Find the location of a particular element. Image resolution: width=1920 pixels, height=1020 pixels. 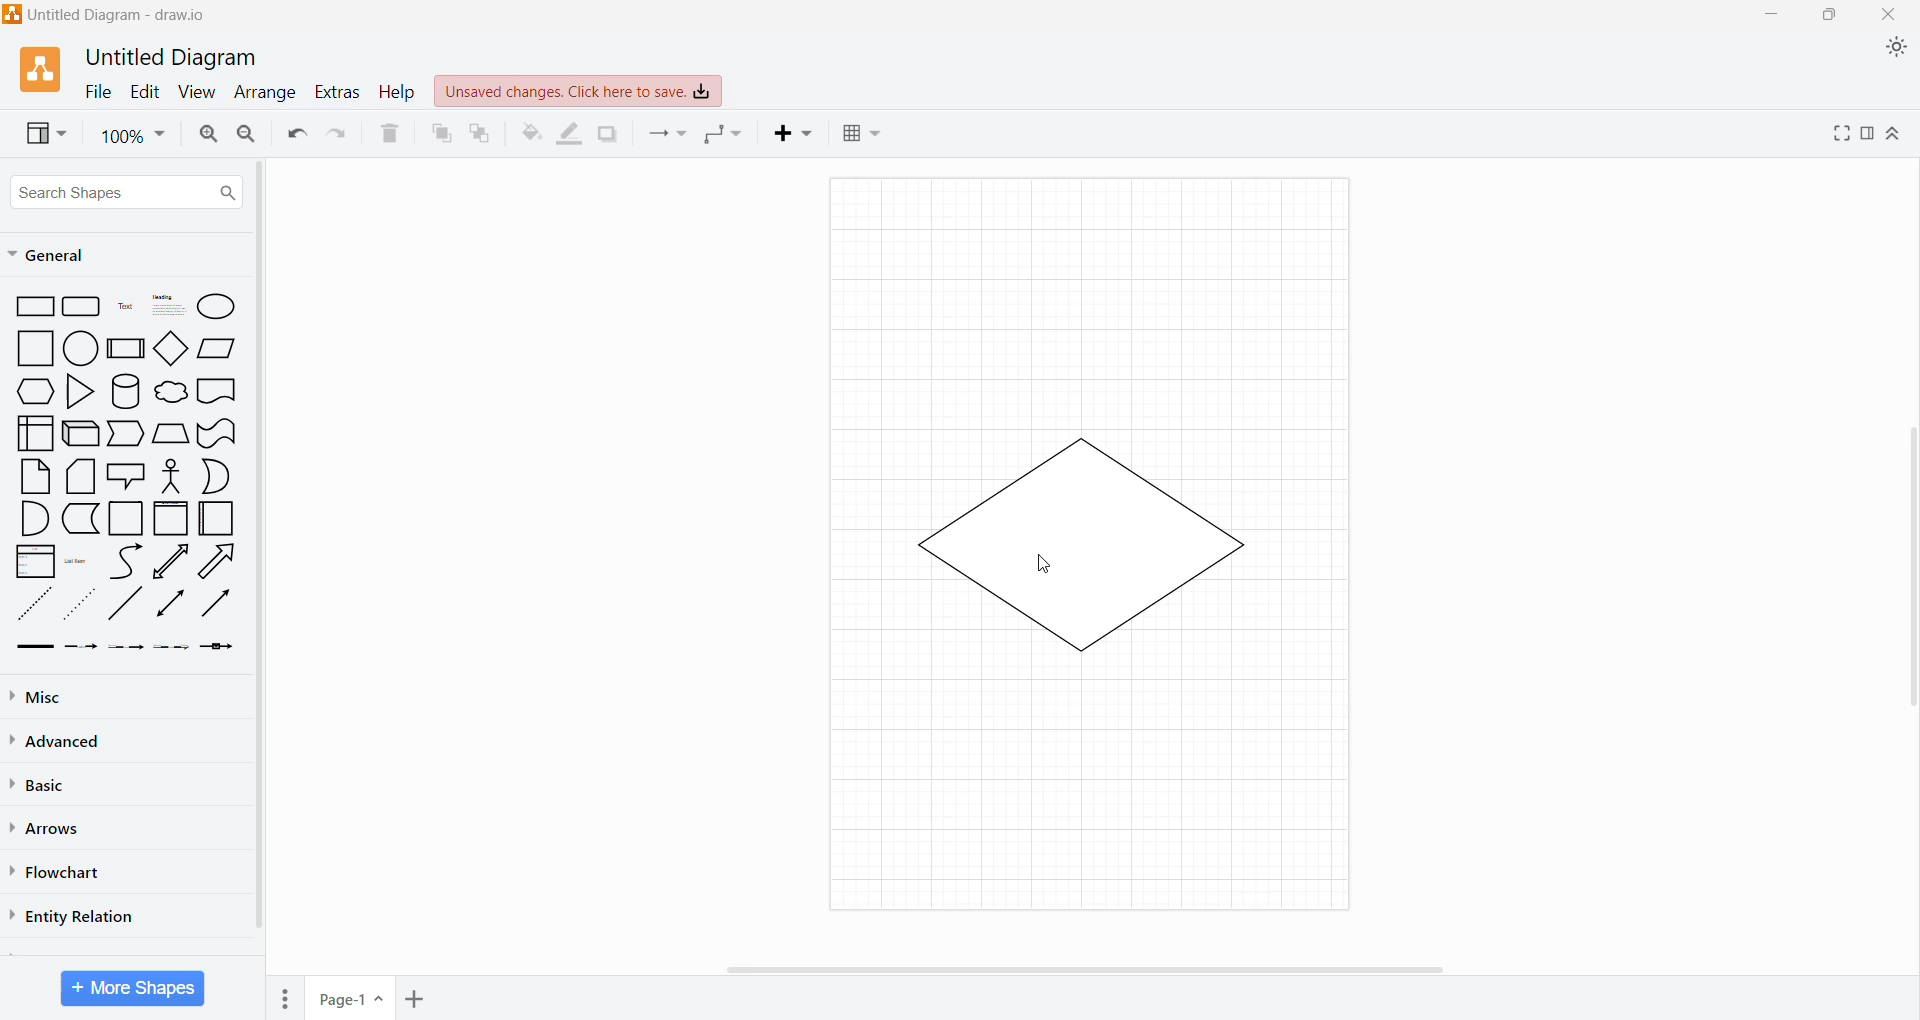

Callout is located at coordinates (124, 478).